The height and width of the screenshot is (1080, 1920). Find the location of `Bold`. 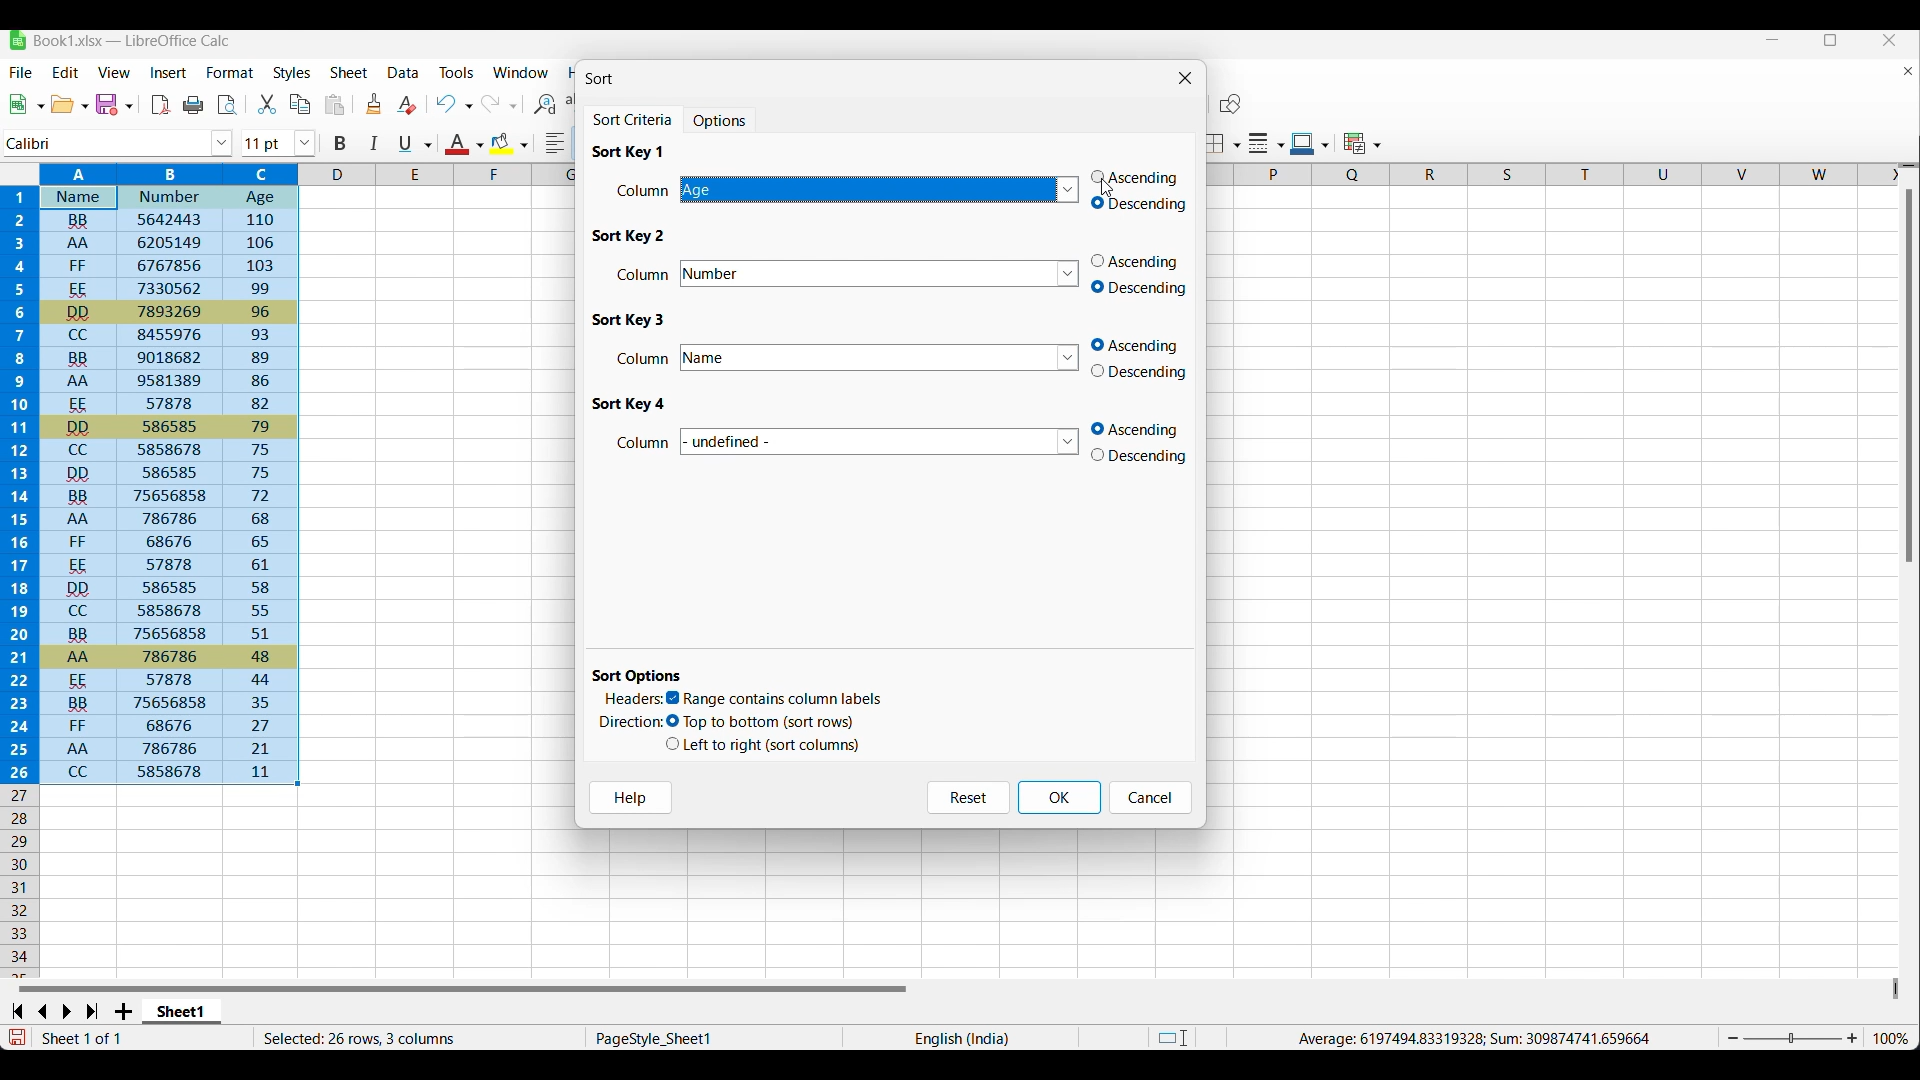

Bold is located at coordinates (340, 144).